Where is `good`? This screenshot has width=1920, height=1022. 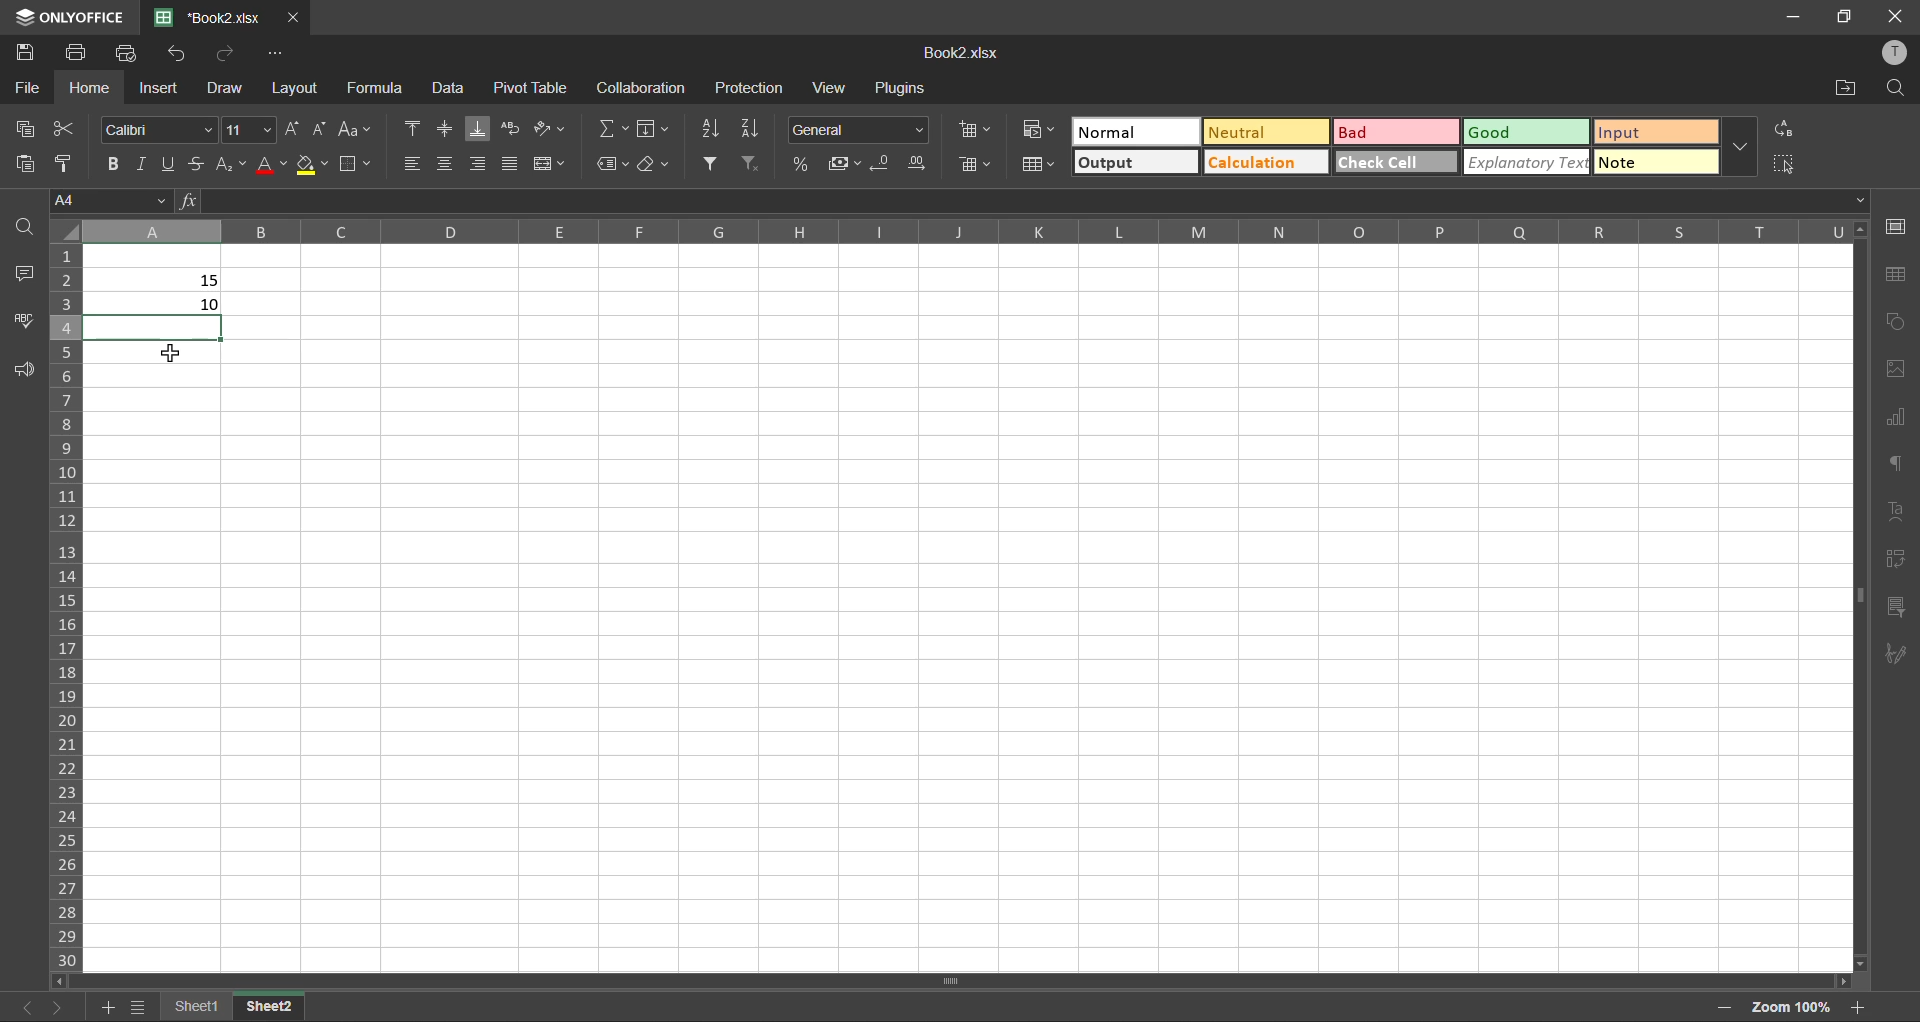 good is located at coordinates (1527, 131).